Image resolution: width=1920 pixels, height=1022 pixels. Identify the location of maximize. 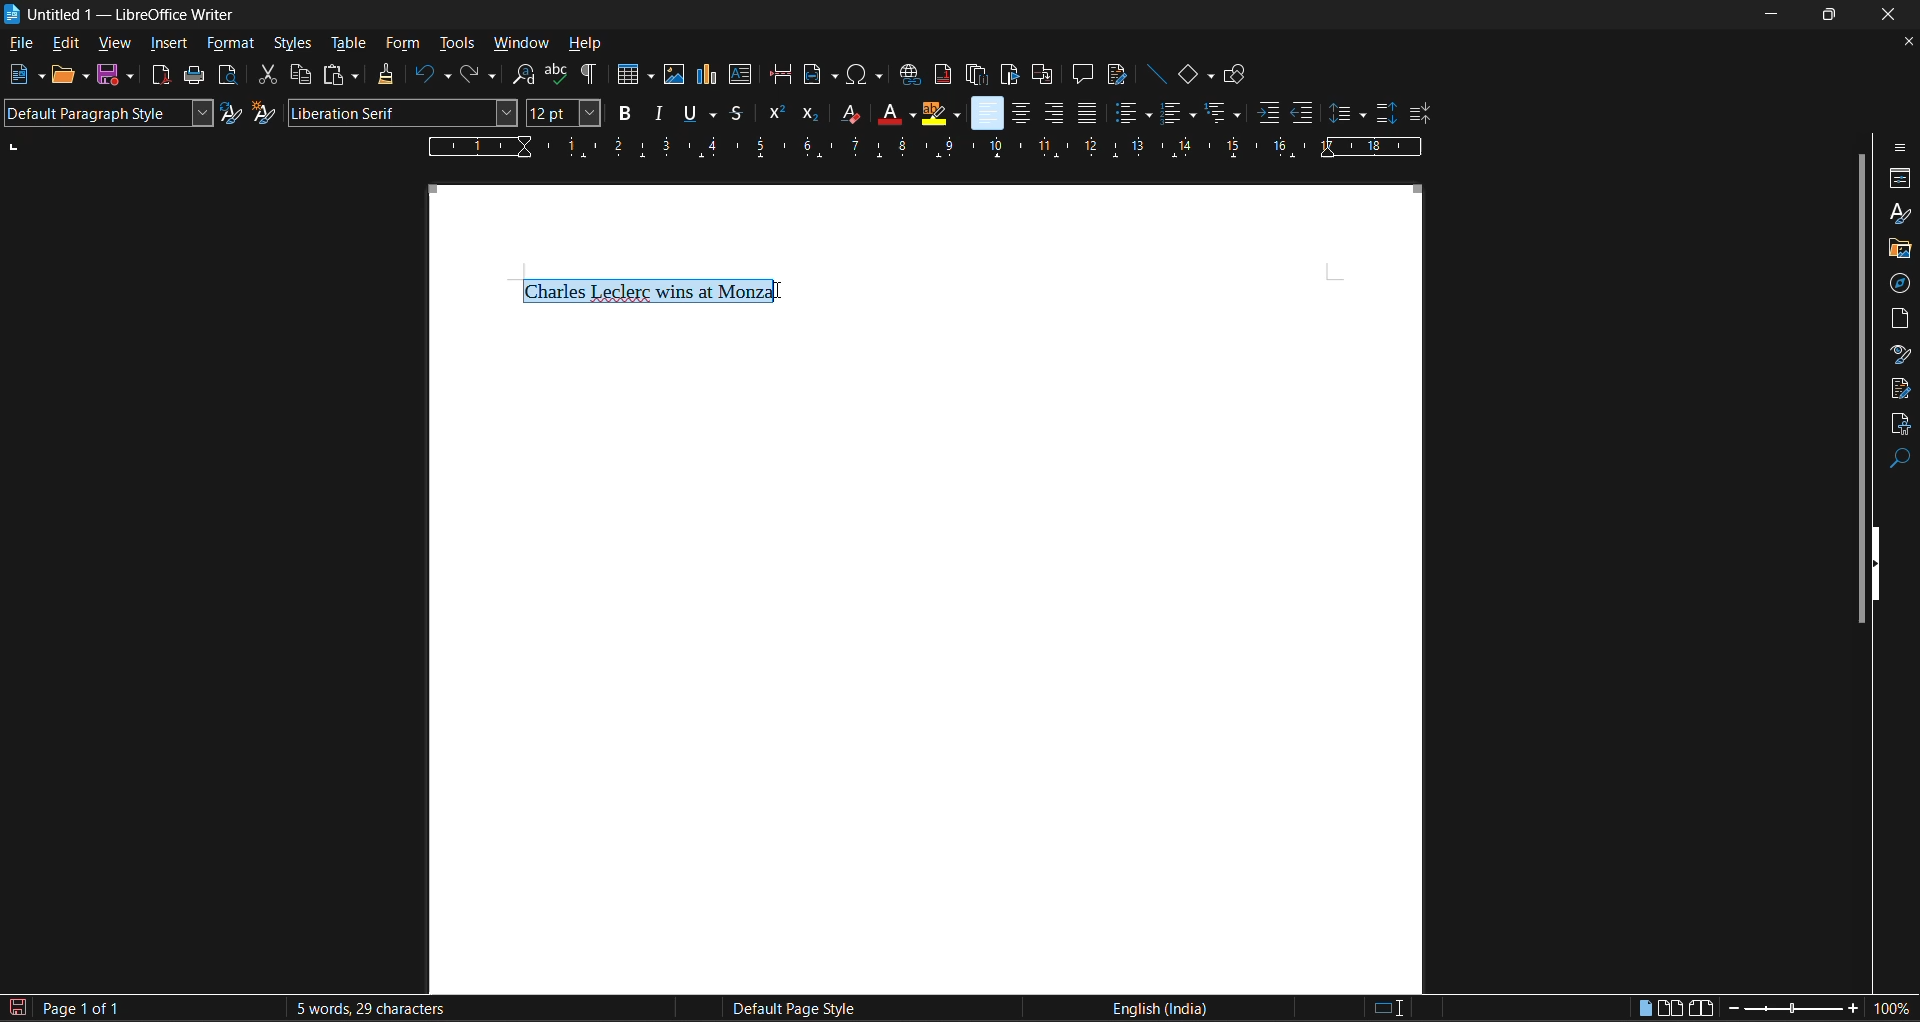
(1832, 13).